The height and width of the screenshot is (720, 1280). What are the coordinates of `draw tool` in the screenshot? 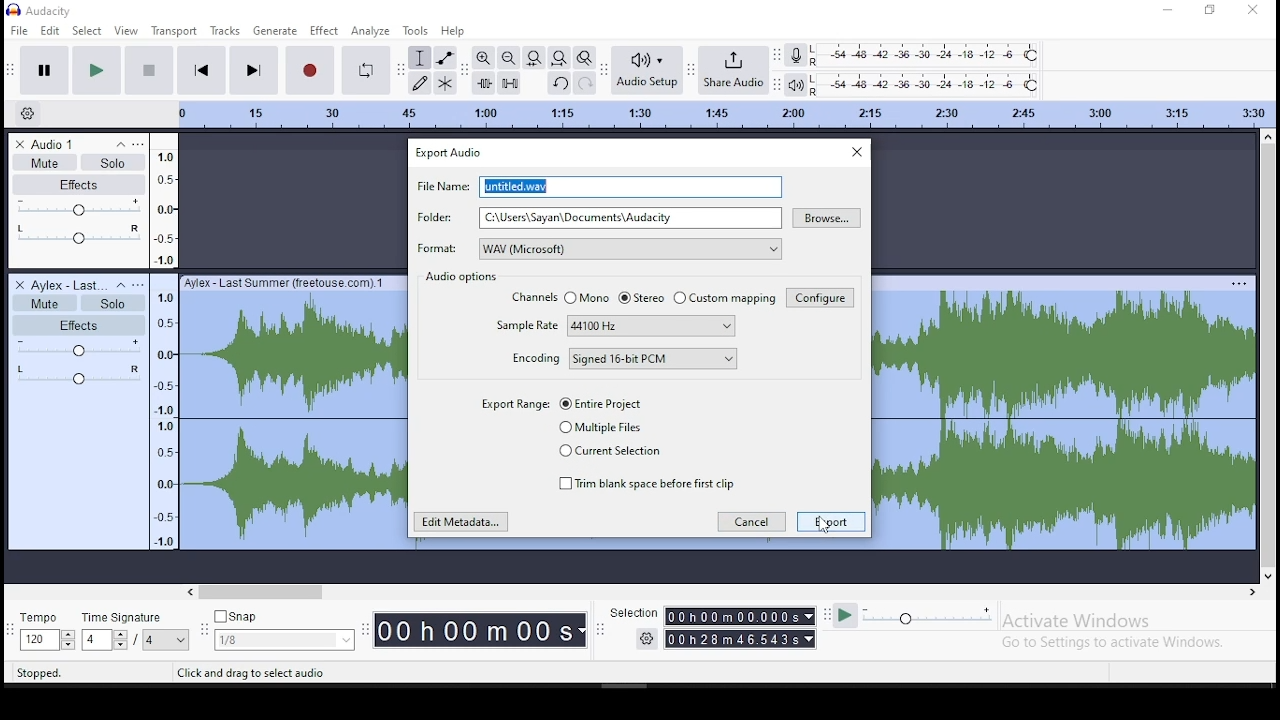 It's located at (419, 82).